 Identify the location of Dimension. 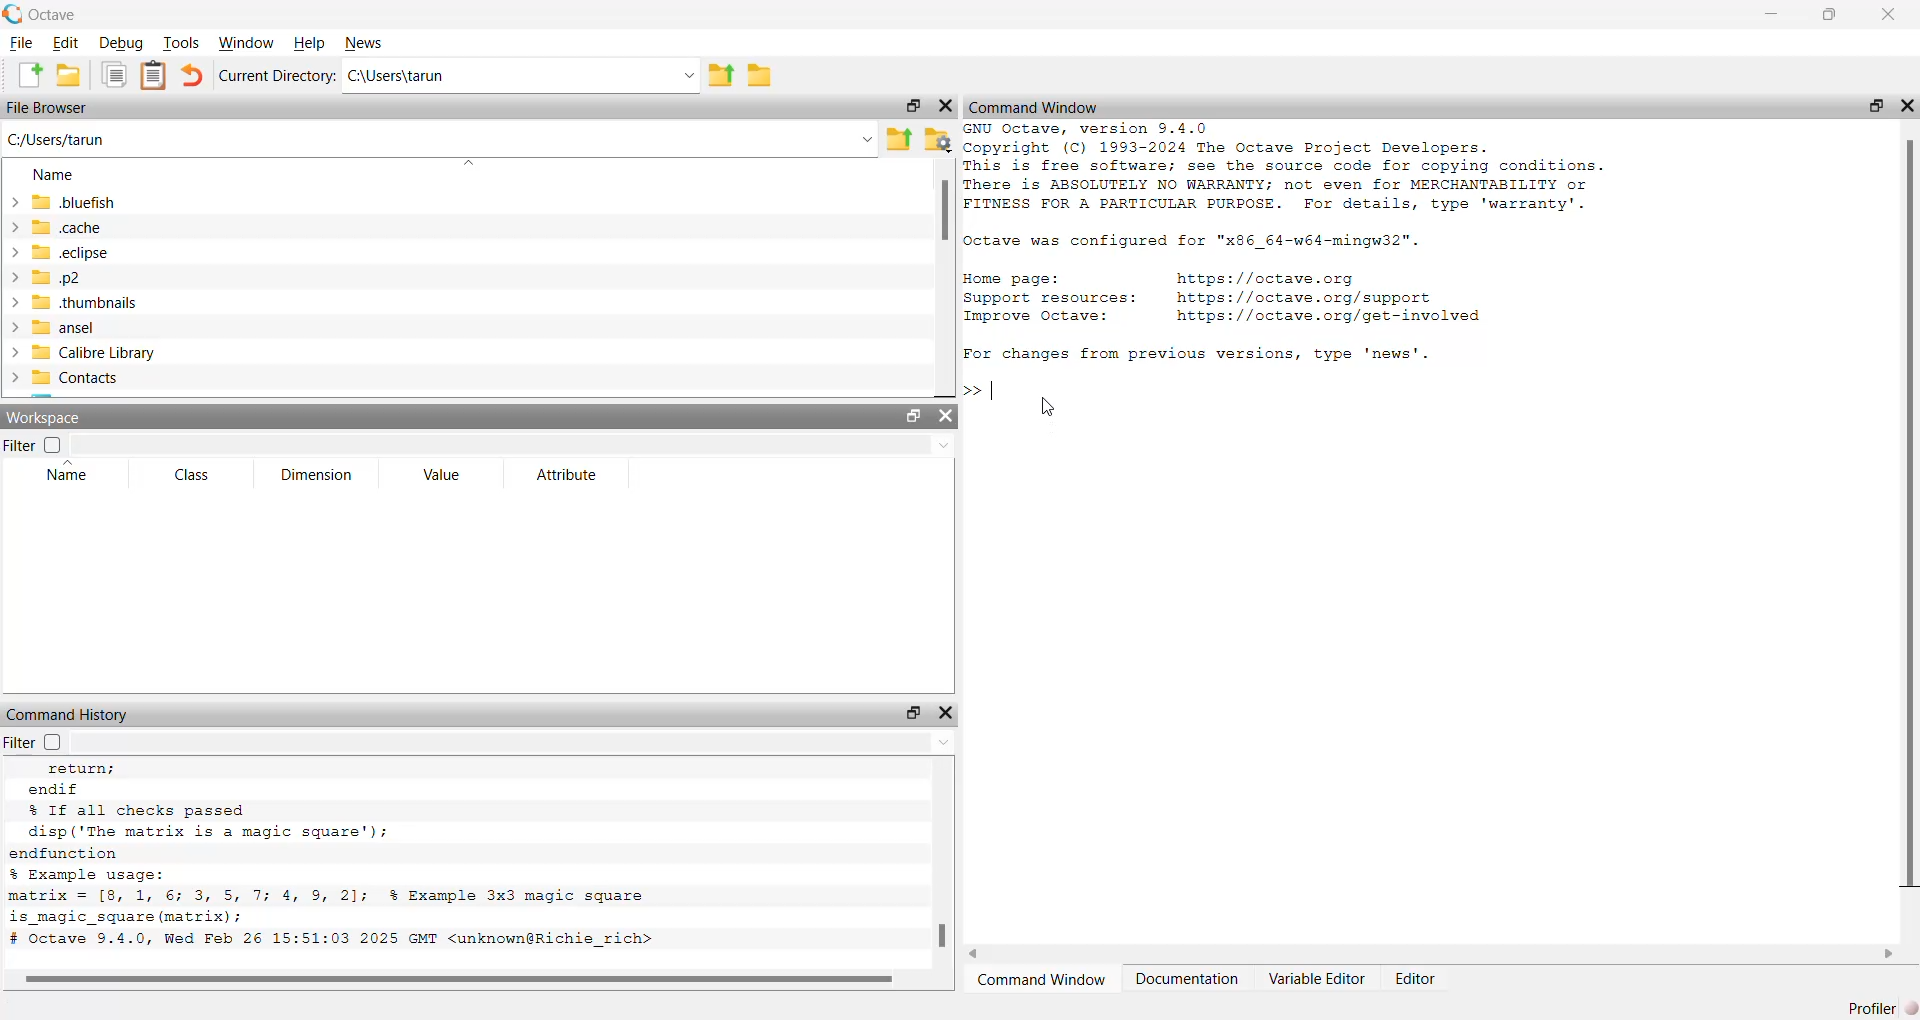
(319, 475).